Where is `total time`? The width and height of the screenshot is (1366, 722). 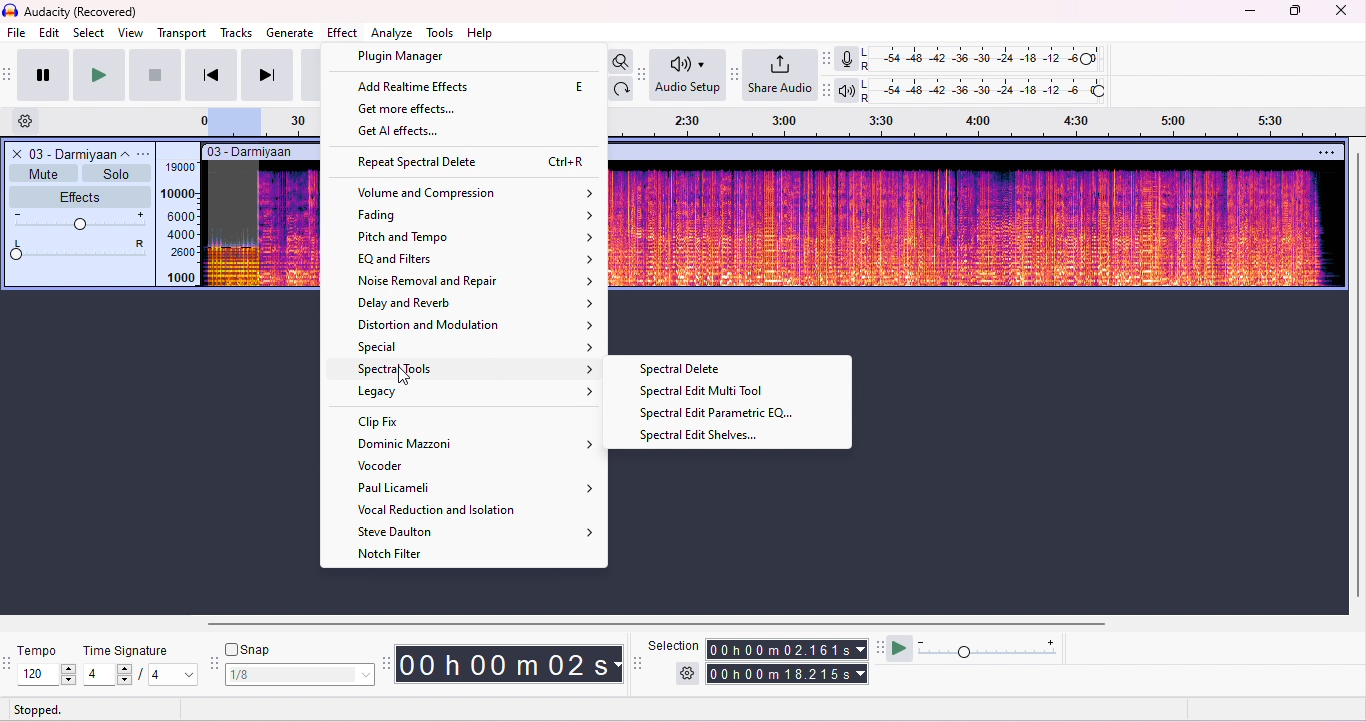 total time is located at coordinates (789, 674).